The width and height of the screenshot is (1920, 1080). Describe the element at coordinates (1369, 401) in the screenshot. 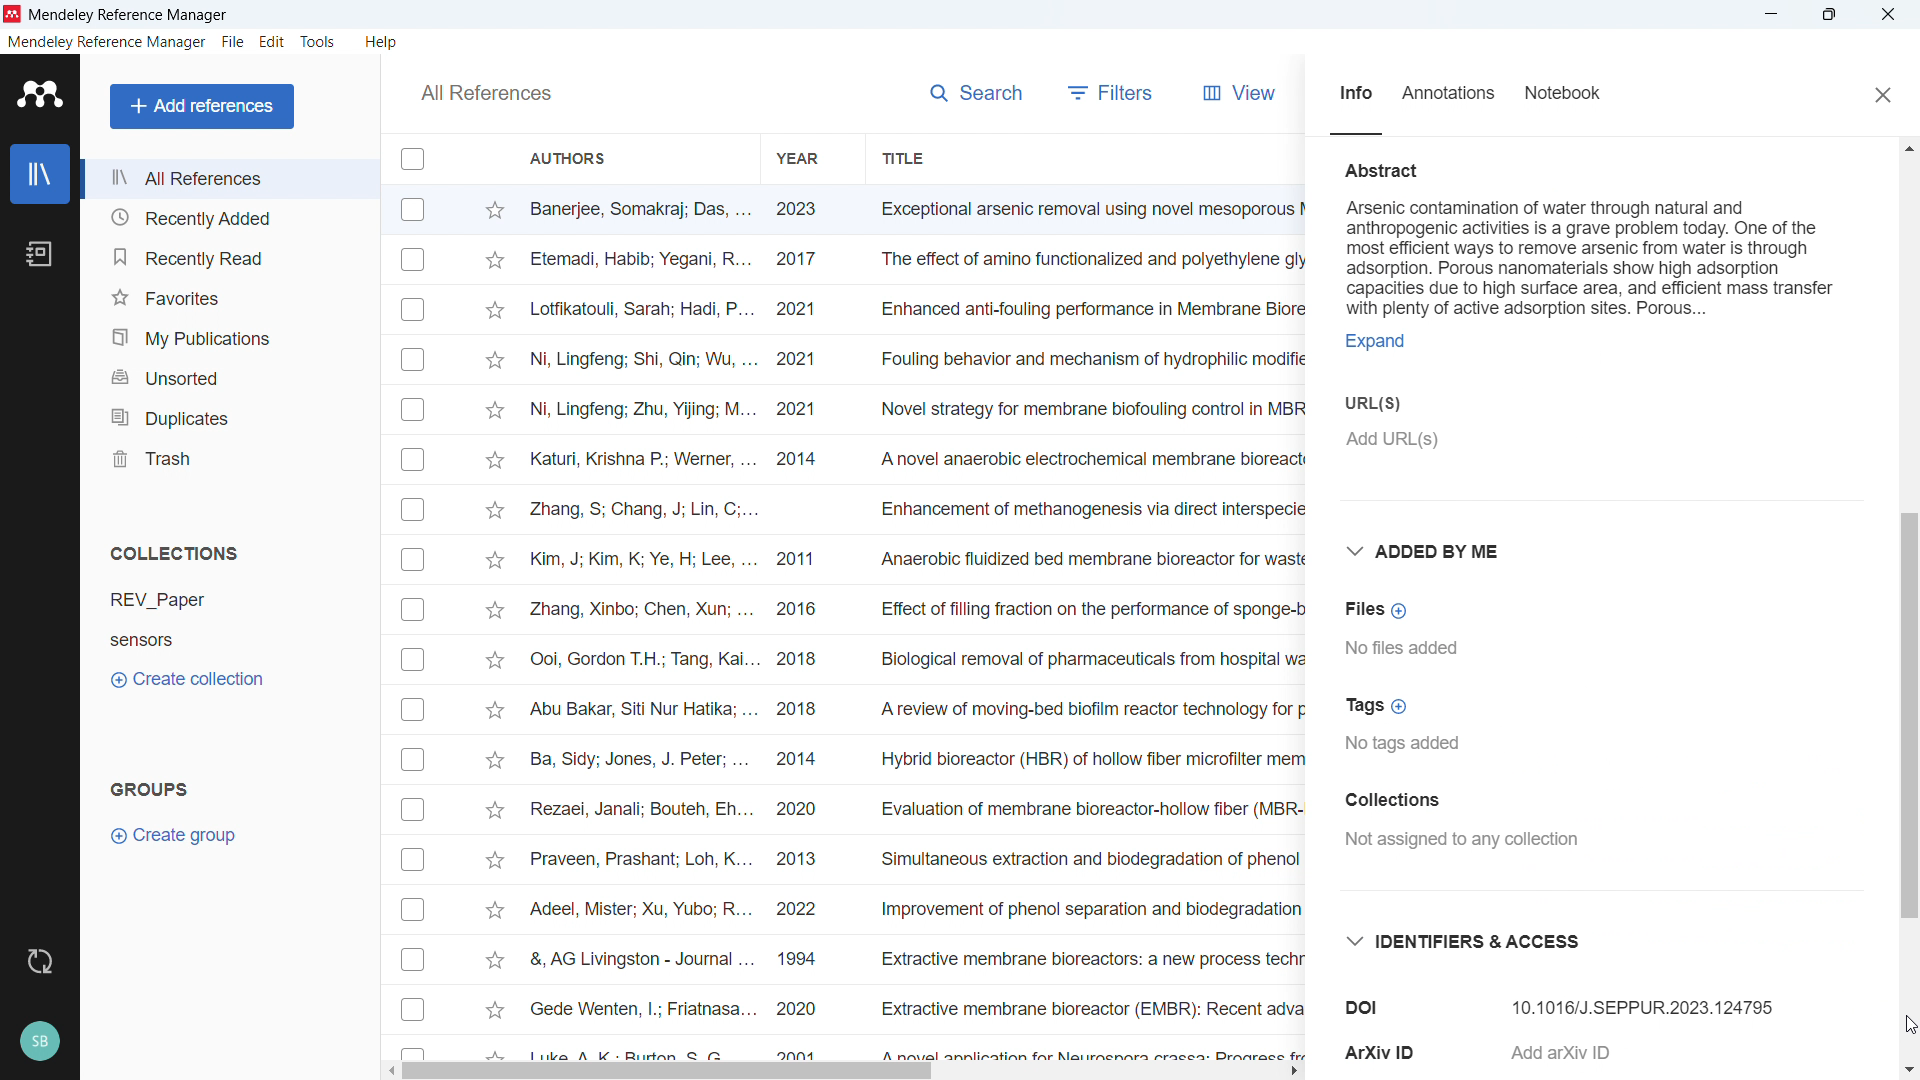

I see `url(s)` at that location.